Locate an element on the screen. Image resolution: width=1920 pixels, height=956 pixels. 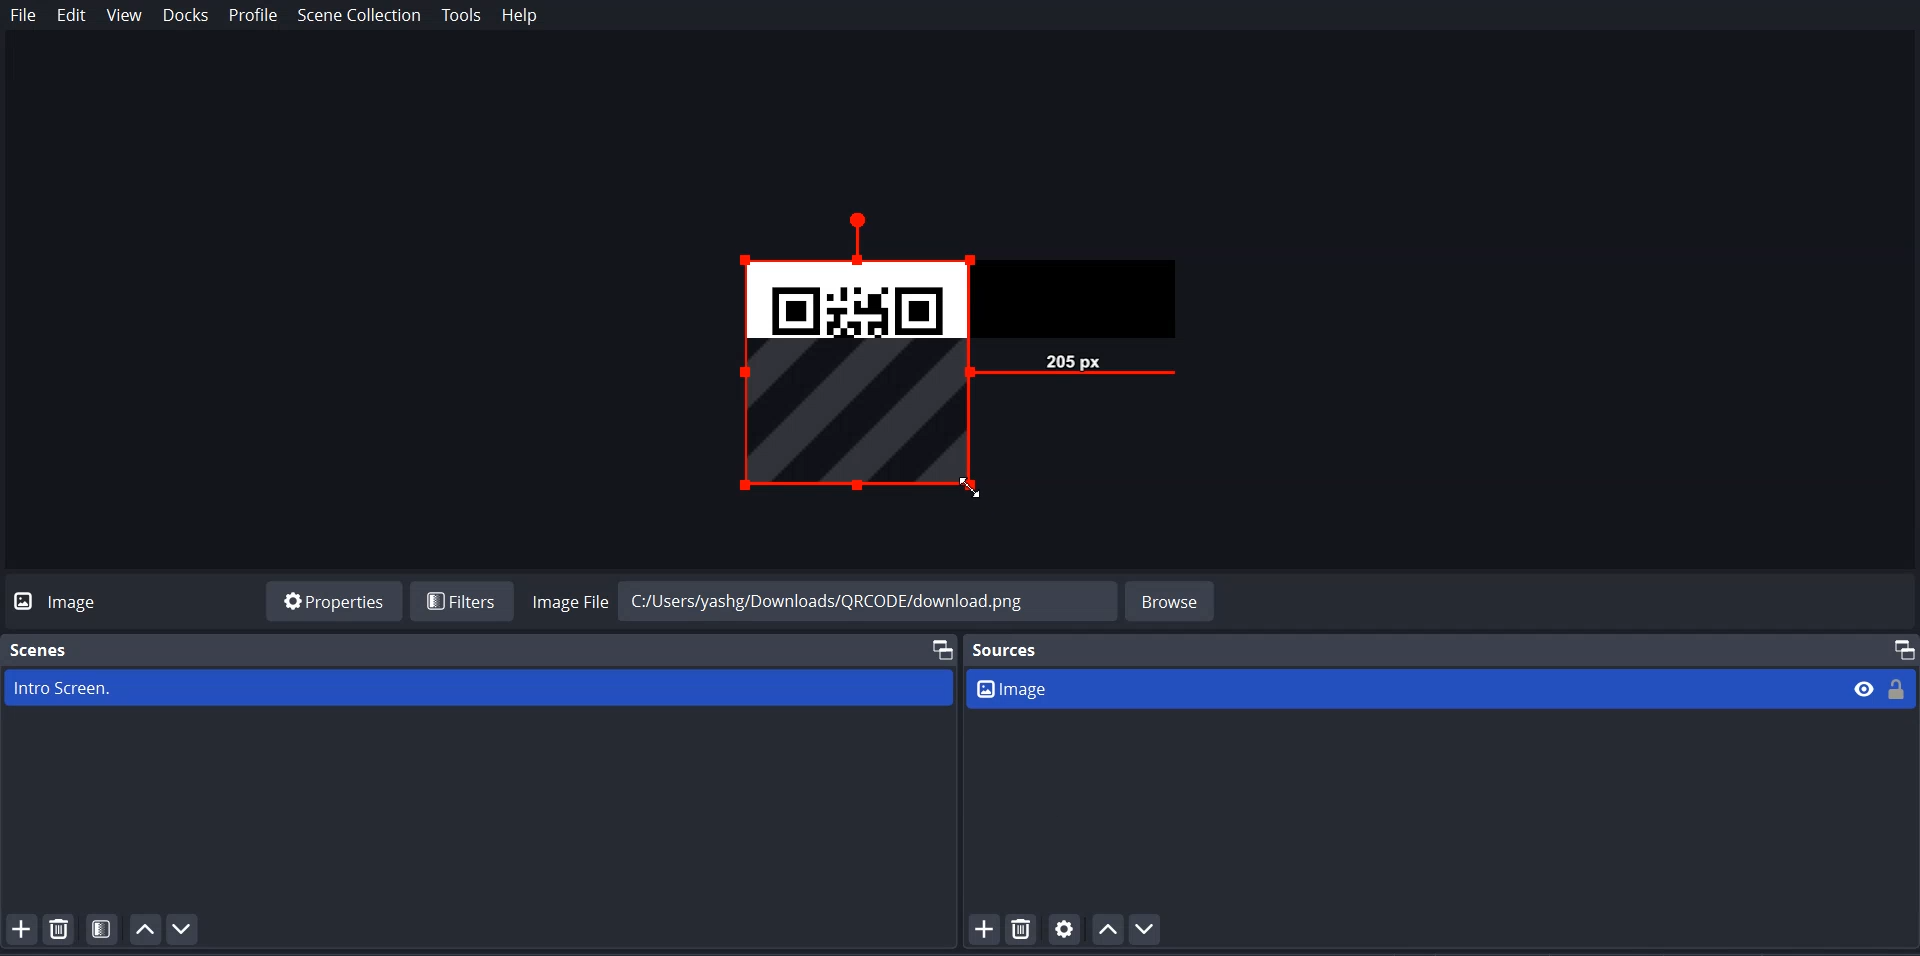
Logo is located at coordinates (63, 600).